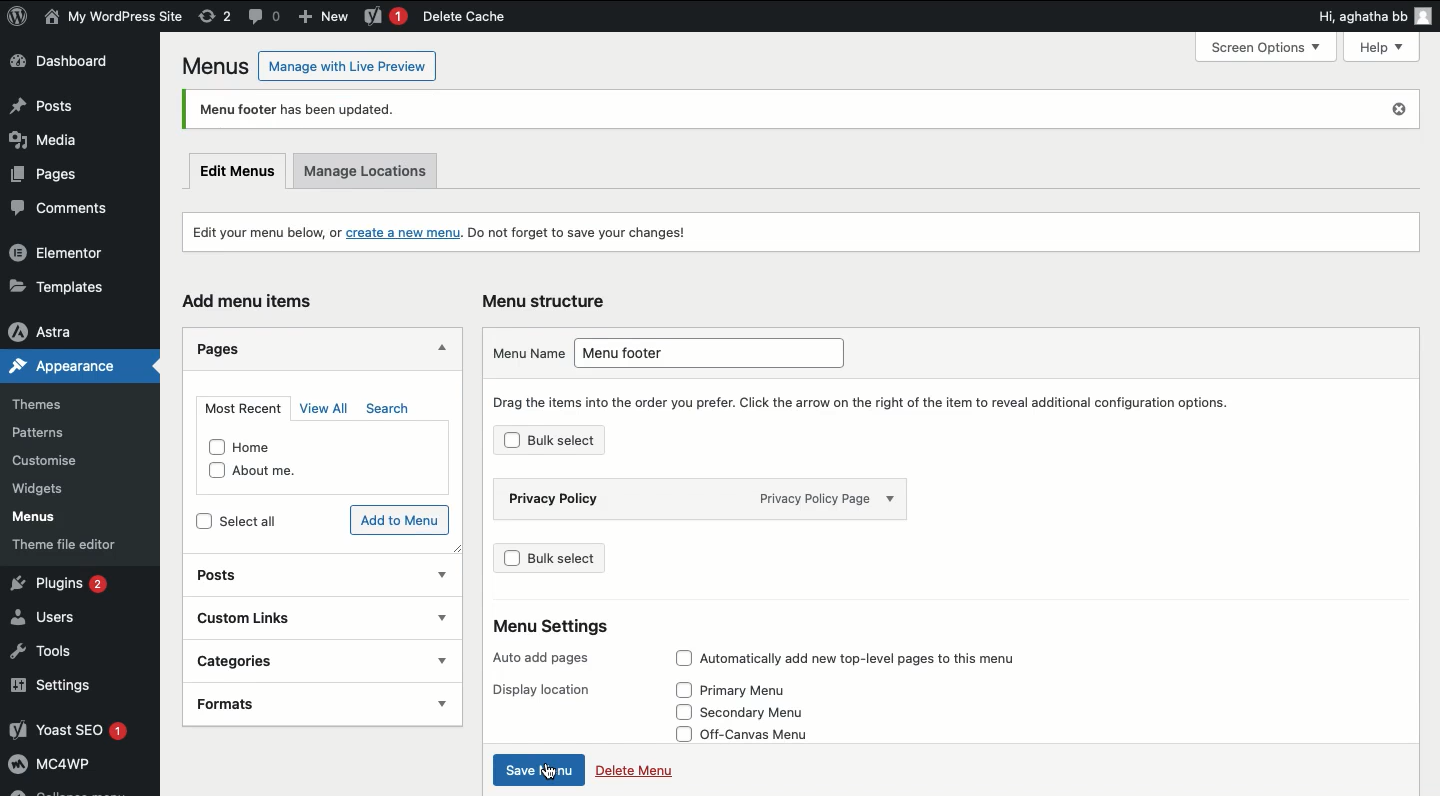 Image resolution: width=1440 pixels, height=796 pixels. I want to click on Select all, so click(271, 525).